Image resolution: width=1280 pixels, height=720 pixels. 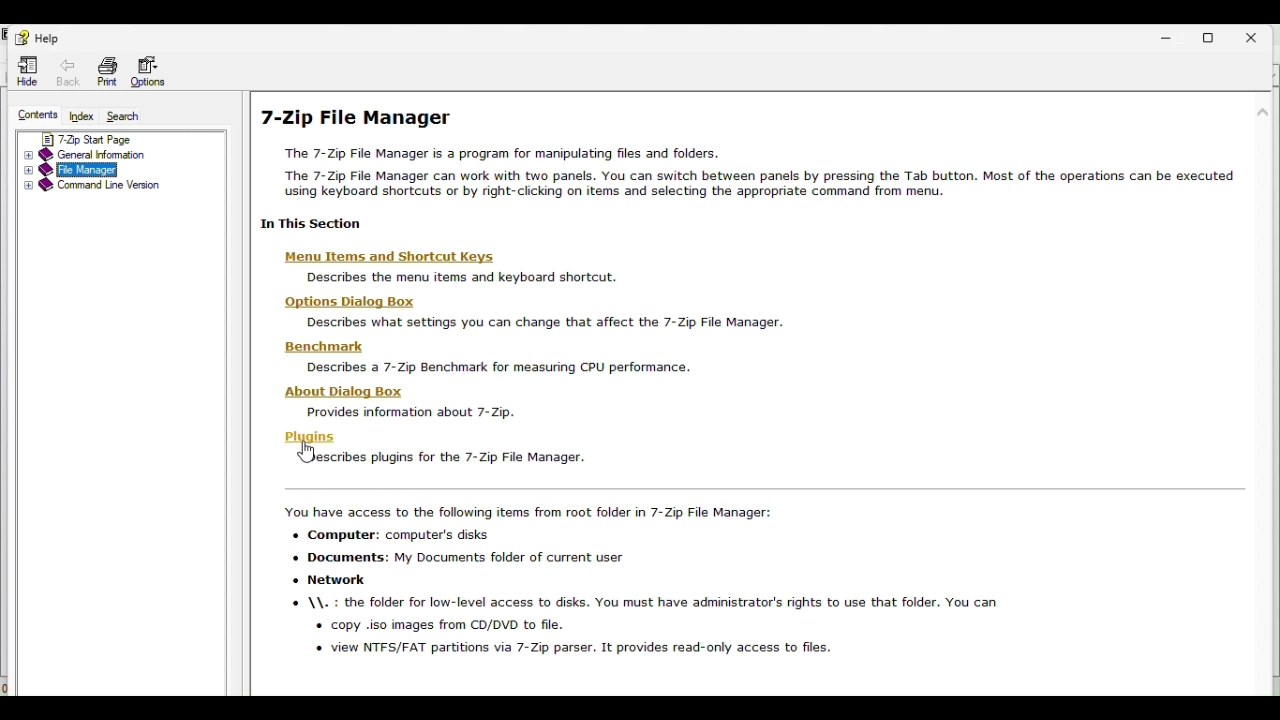 I want to click on help, so click(x=34, y=35).